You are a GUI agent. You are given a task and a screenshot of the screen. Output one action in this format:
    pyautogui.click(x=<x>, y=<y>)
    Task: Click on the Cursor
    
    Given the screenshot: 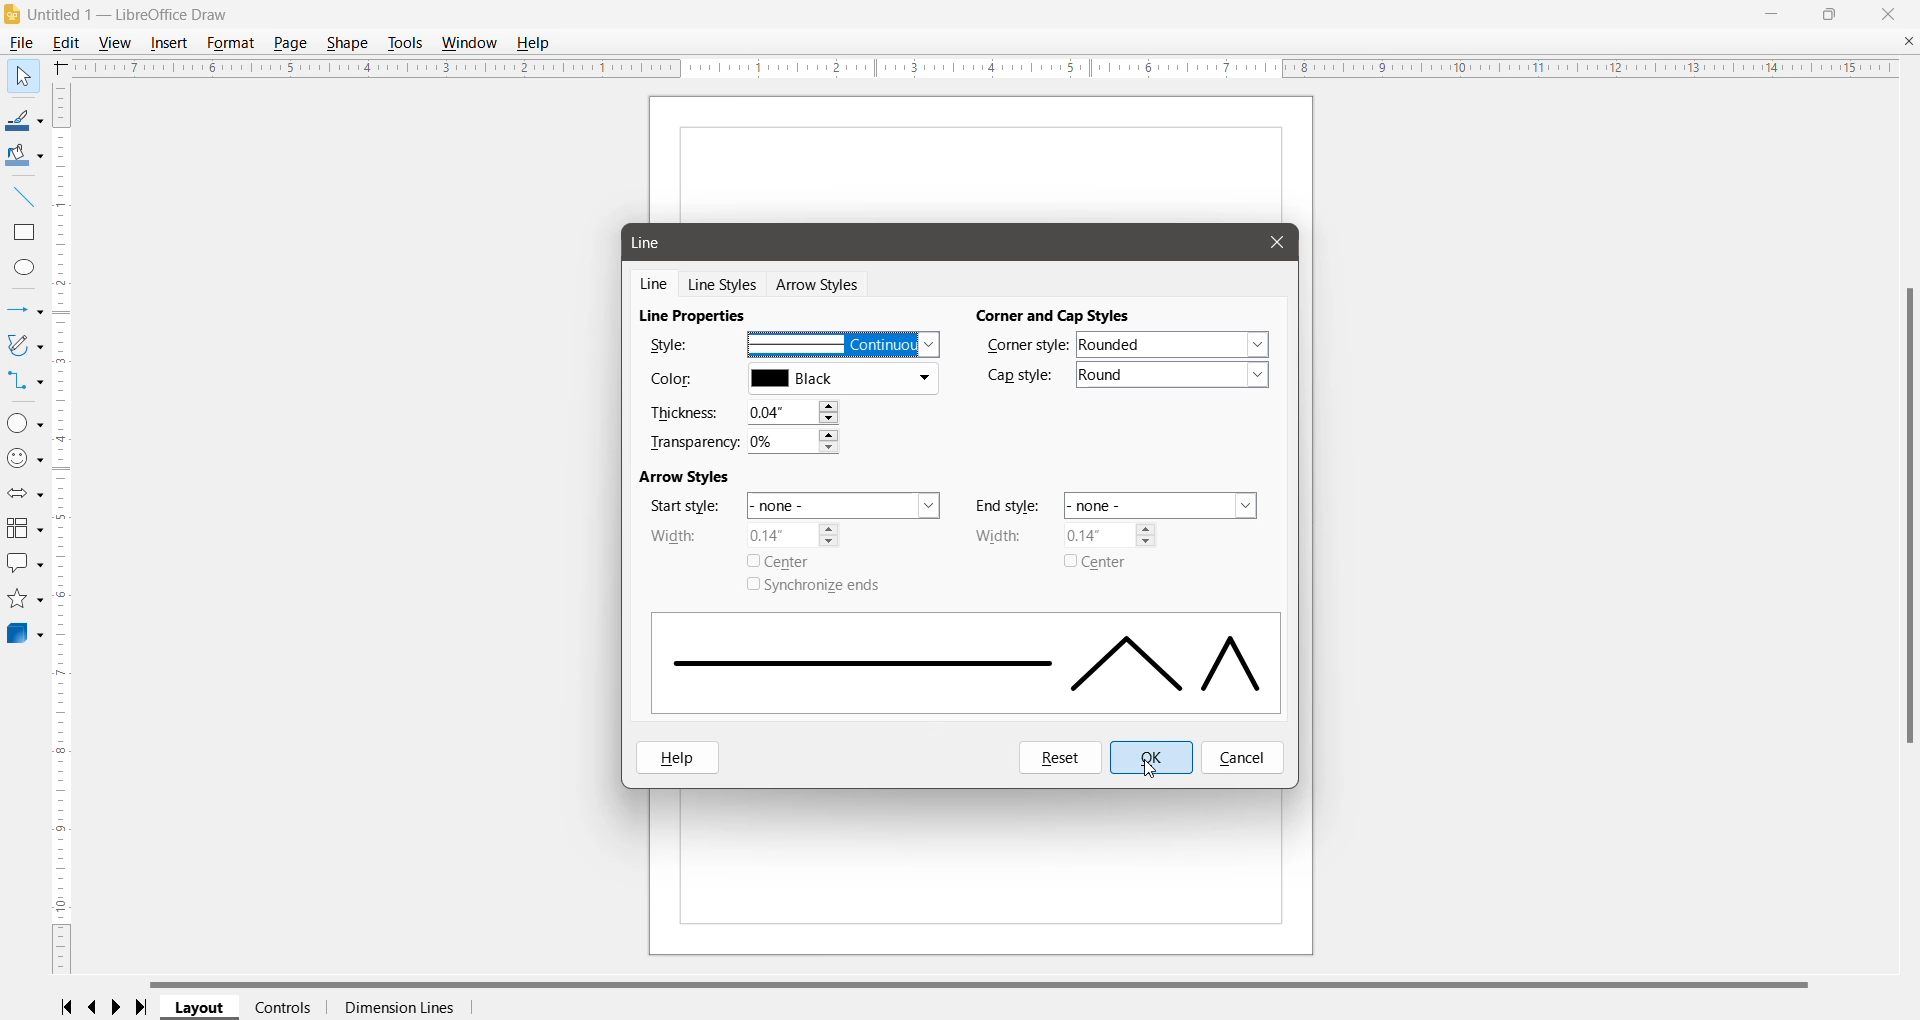 What is the action you would take?
    pyautogui.click(x=1151, y=770)
    